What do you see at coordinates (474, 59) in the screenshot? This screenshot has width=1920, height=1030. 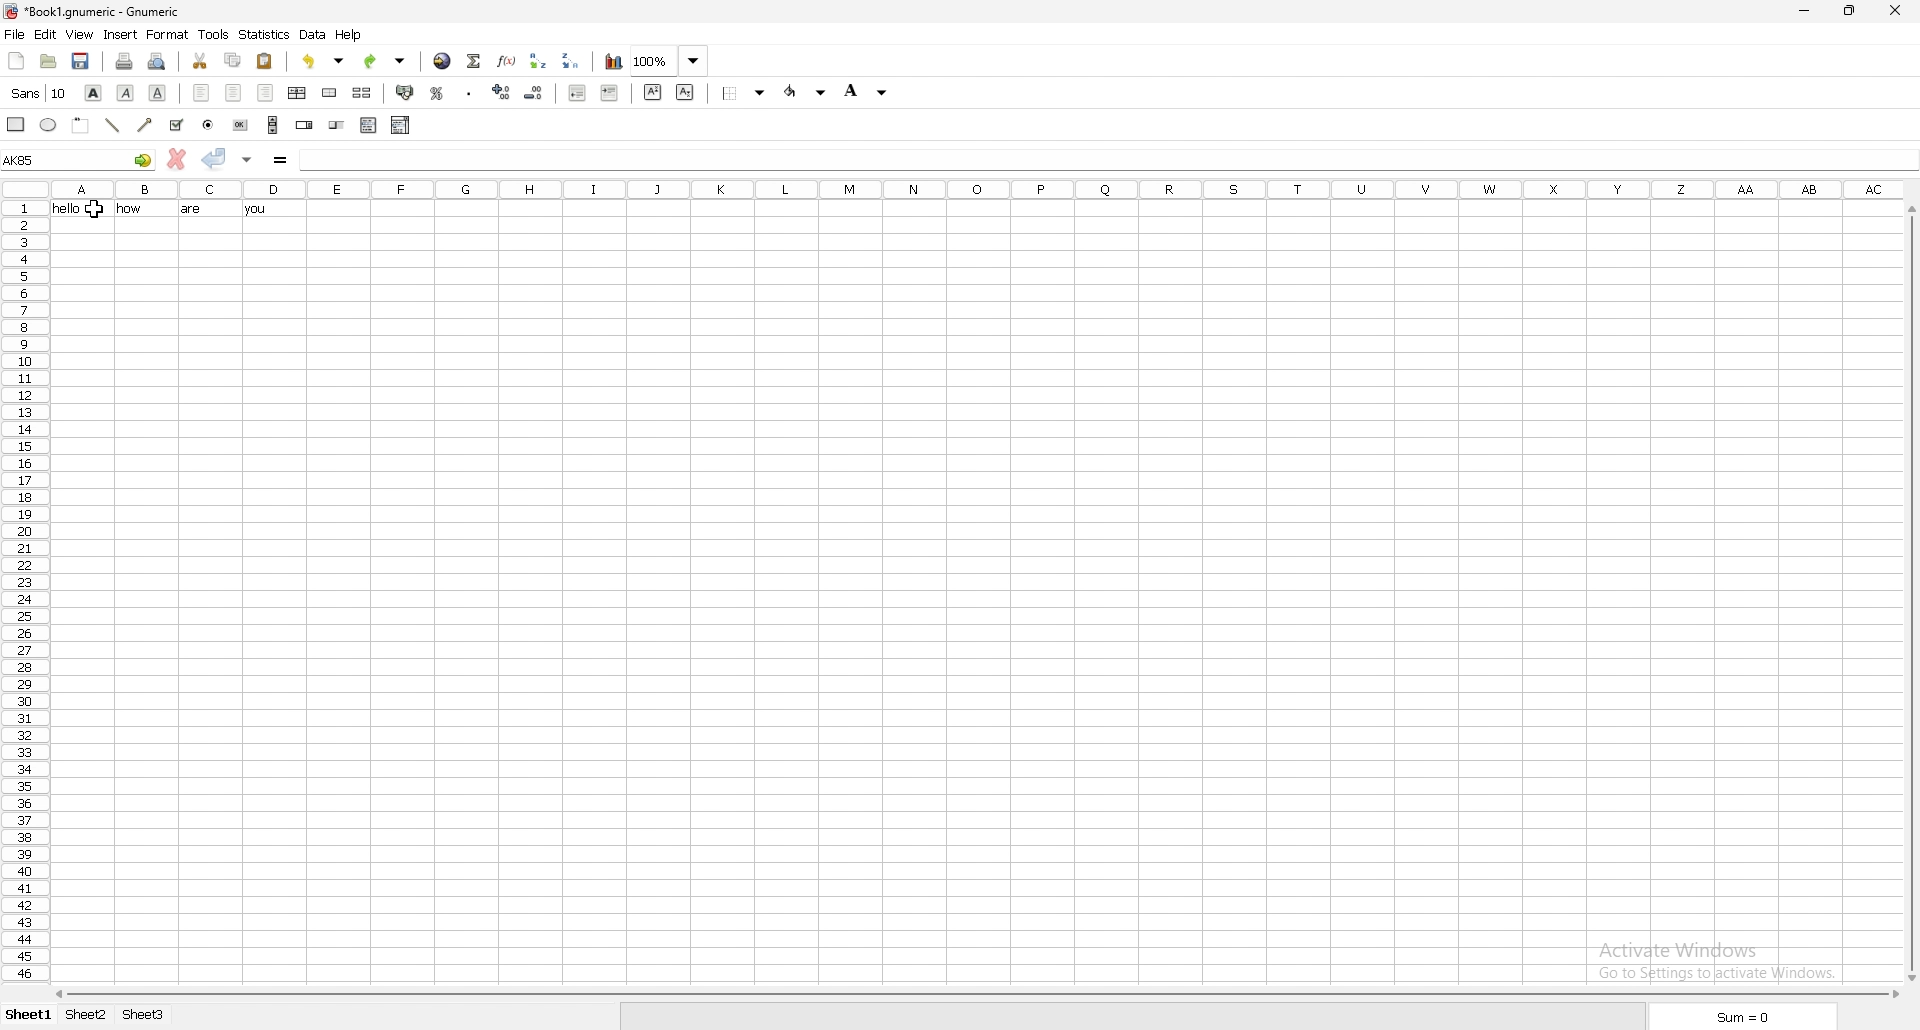 I see `summation` at bounding box center [474, 59].